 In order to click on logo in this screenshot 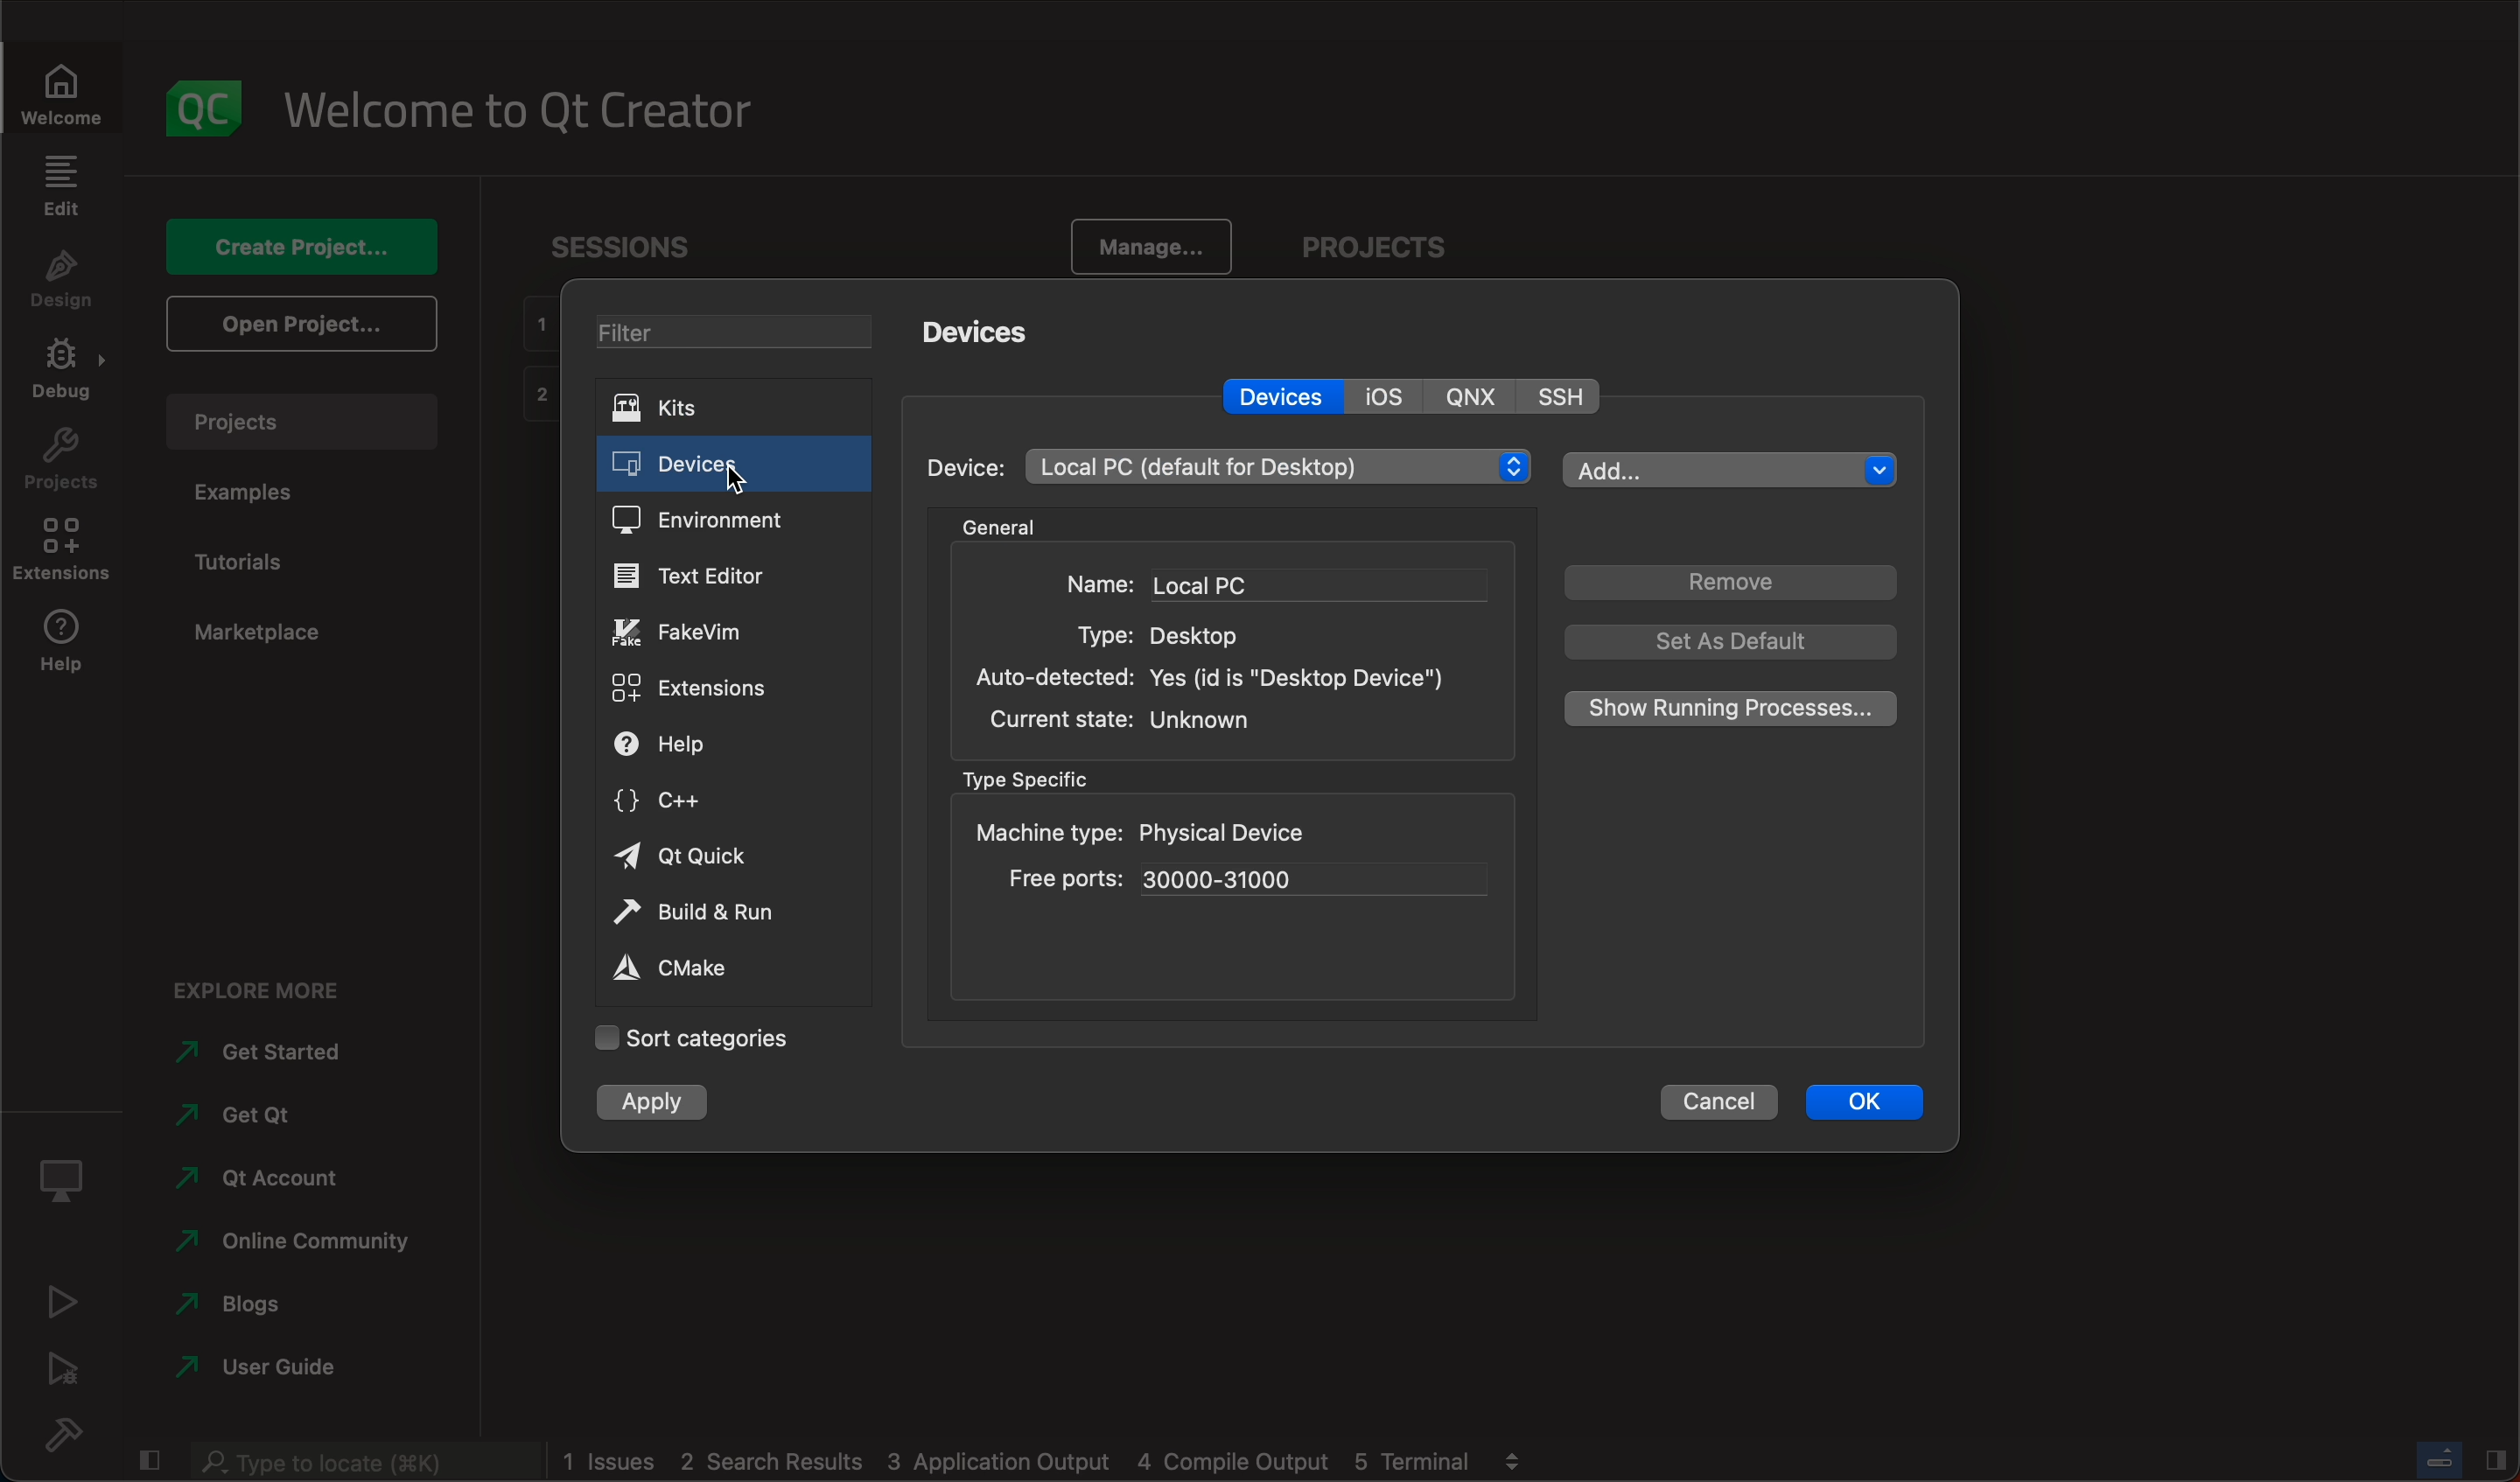, I will do `click(207, 104)`.